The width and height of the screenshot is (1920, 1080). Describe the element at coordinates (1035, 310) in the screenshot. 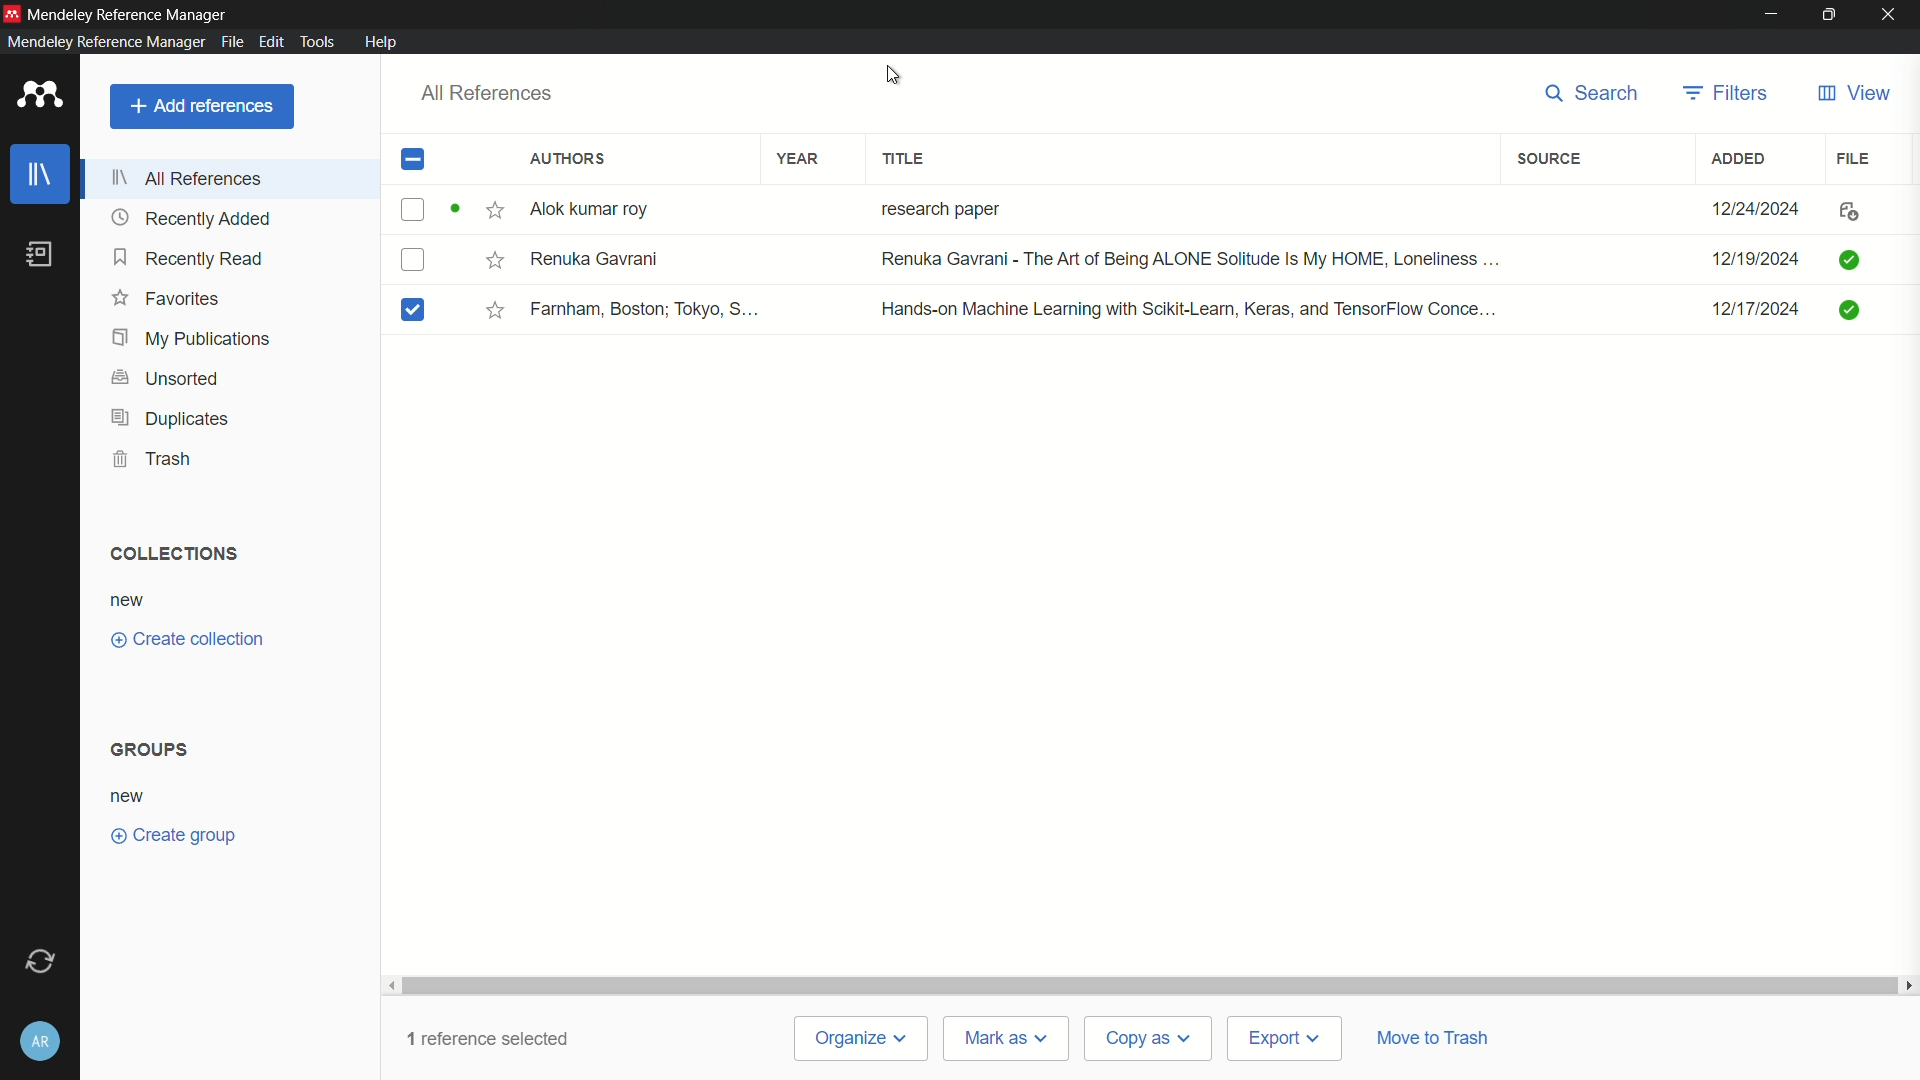

I see `Farnham, Boston; Tokyo, S... Hands-on Machine Leaming with Scikit-Leamn, Keras, and TensorFlow Conce...` at that location.